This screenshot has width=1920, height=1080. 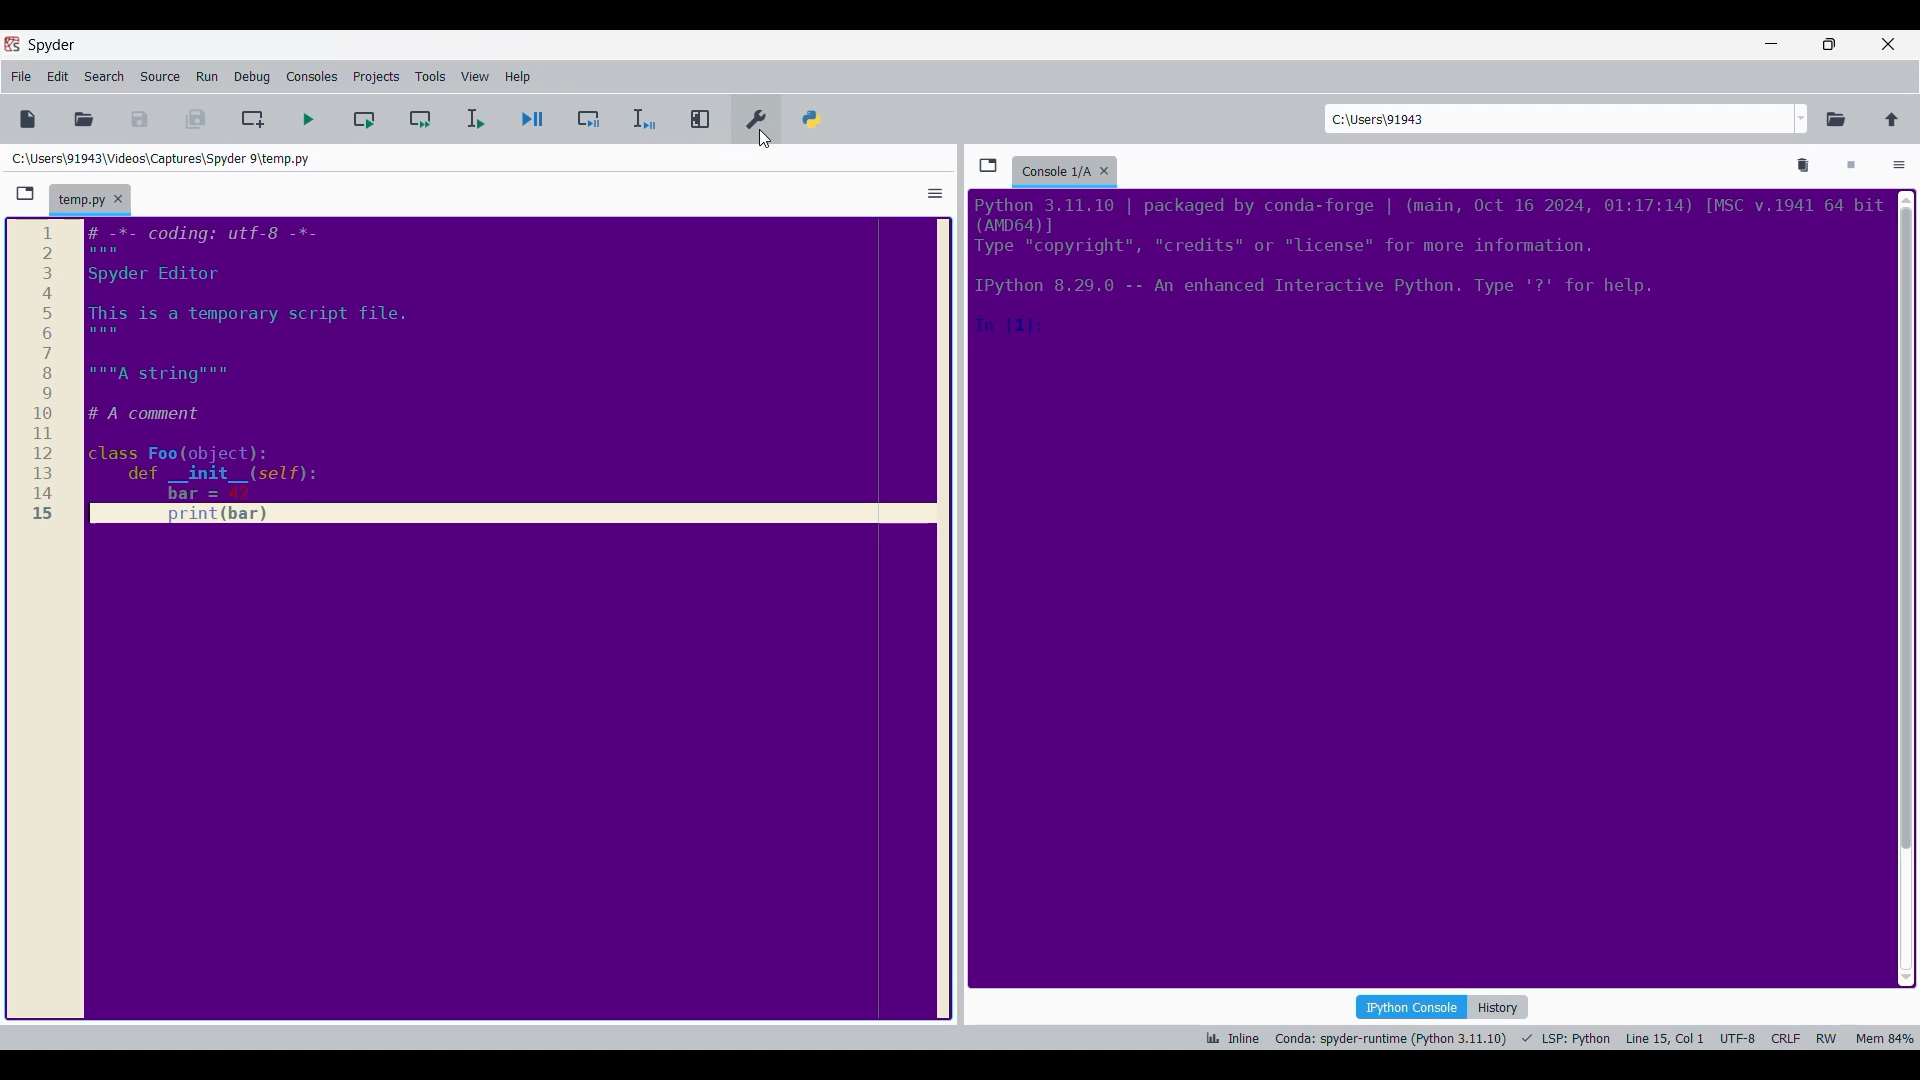 I want to click on View menu, so click(x=476, y=76).